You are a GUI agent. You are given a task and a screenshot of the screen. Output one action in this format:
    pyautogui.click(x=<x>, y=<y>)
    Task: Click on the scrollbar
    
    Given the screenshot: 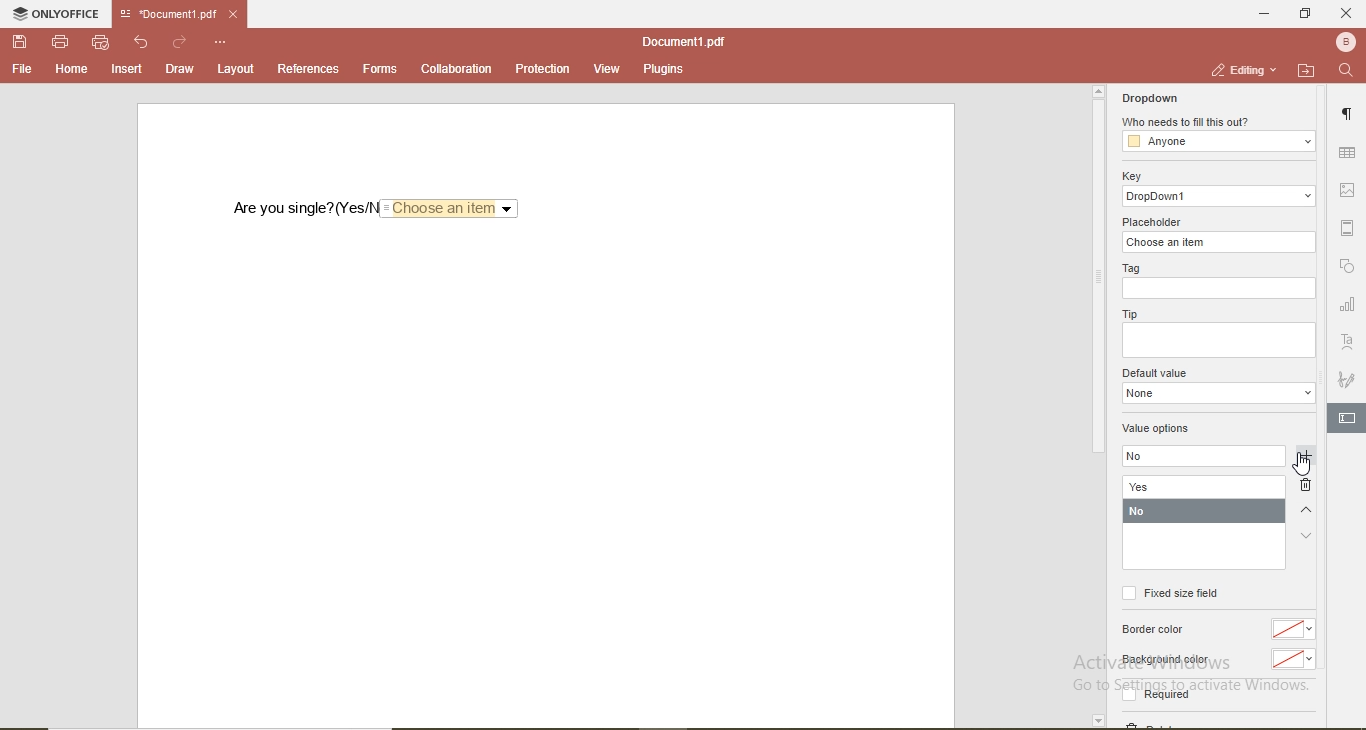 What is the action you would take?
    pyautogui.click(x=1097, y=269)
    